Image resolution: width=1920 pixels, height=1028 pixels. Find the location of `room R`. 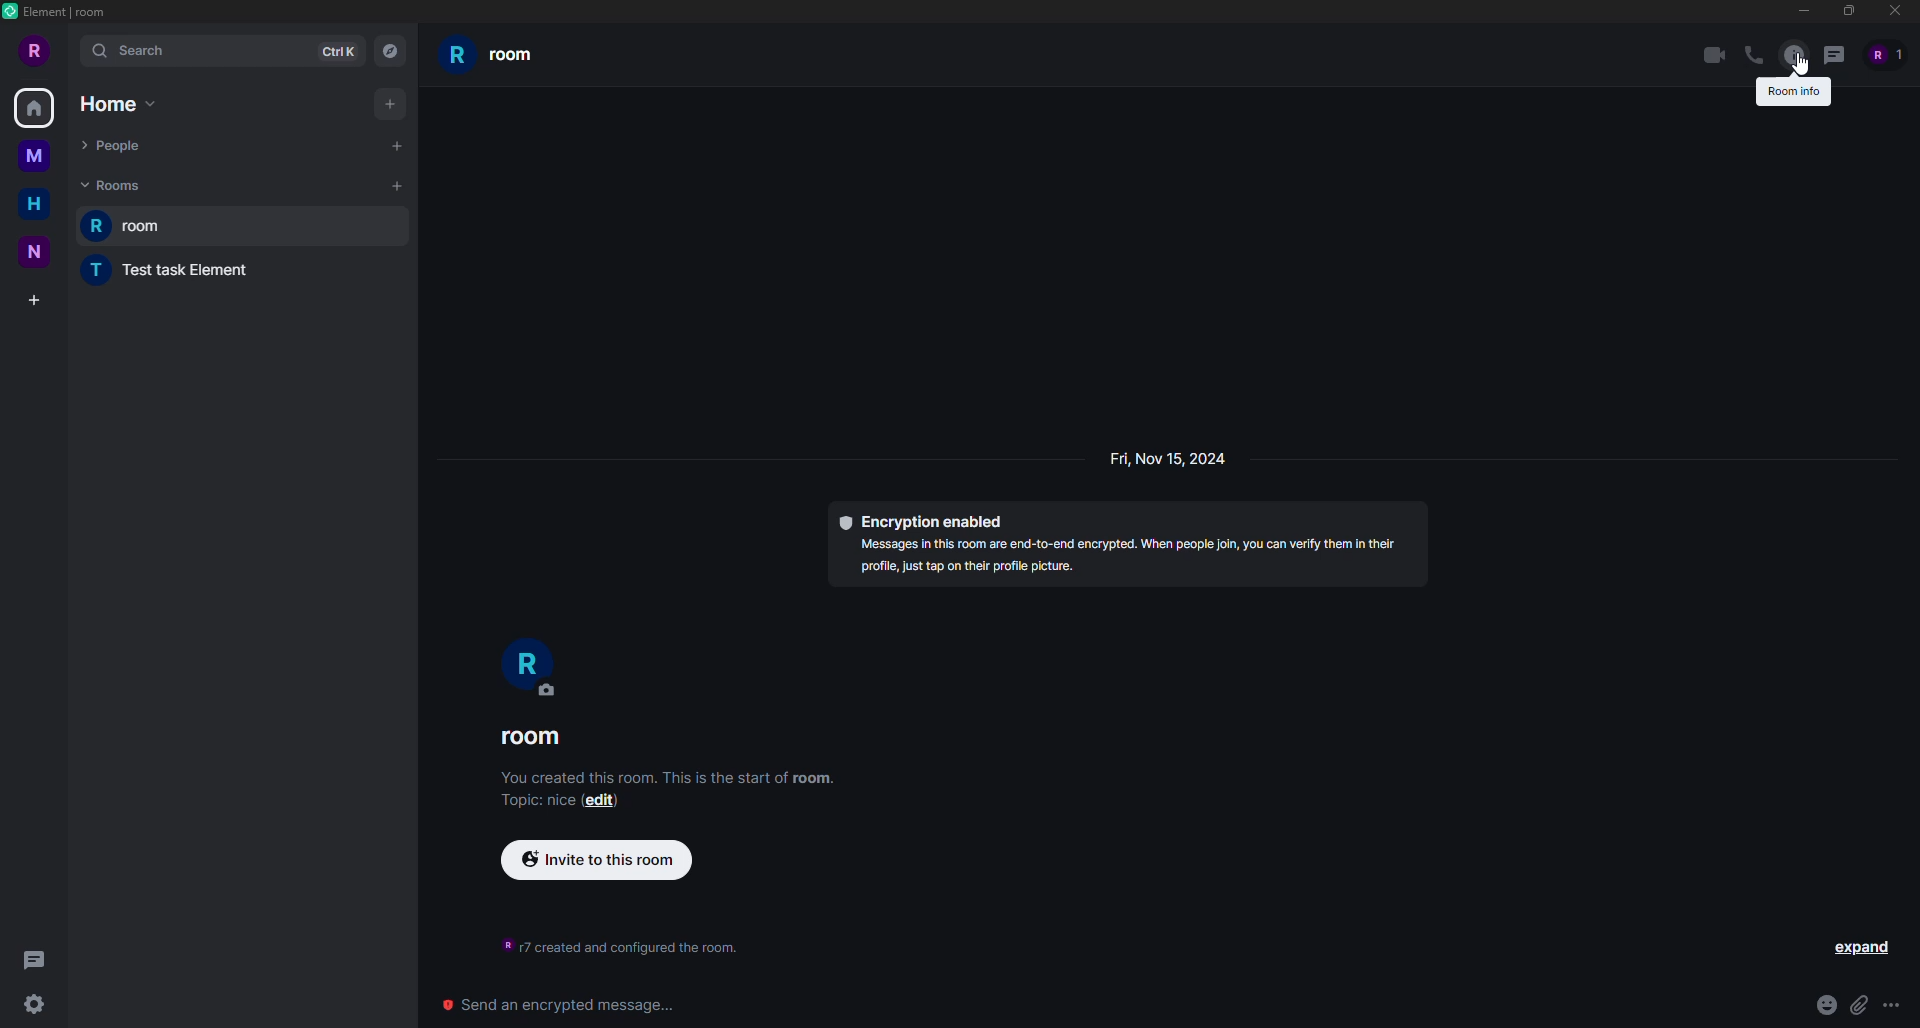

room R is located at coordinates (496, 57).